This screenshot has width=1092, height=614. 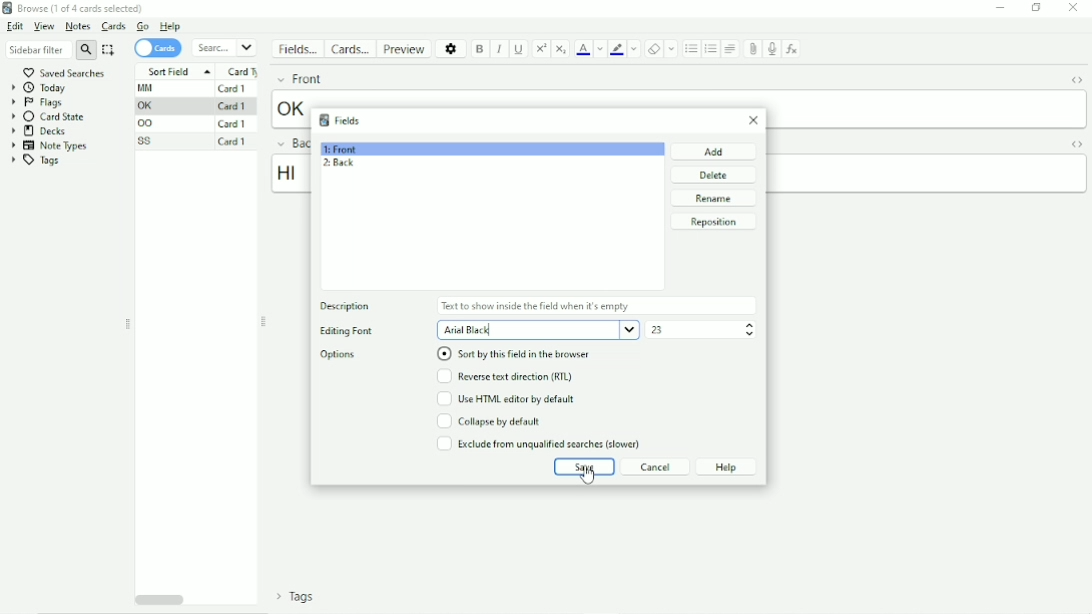 I want to click on Notes, so click(x=77, y=26).